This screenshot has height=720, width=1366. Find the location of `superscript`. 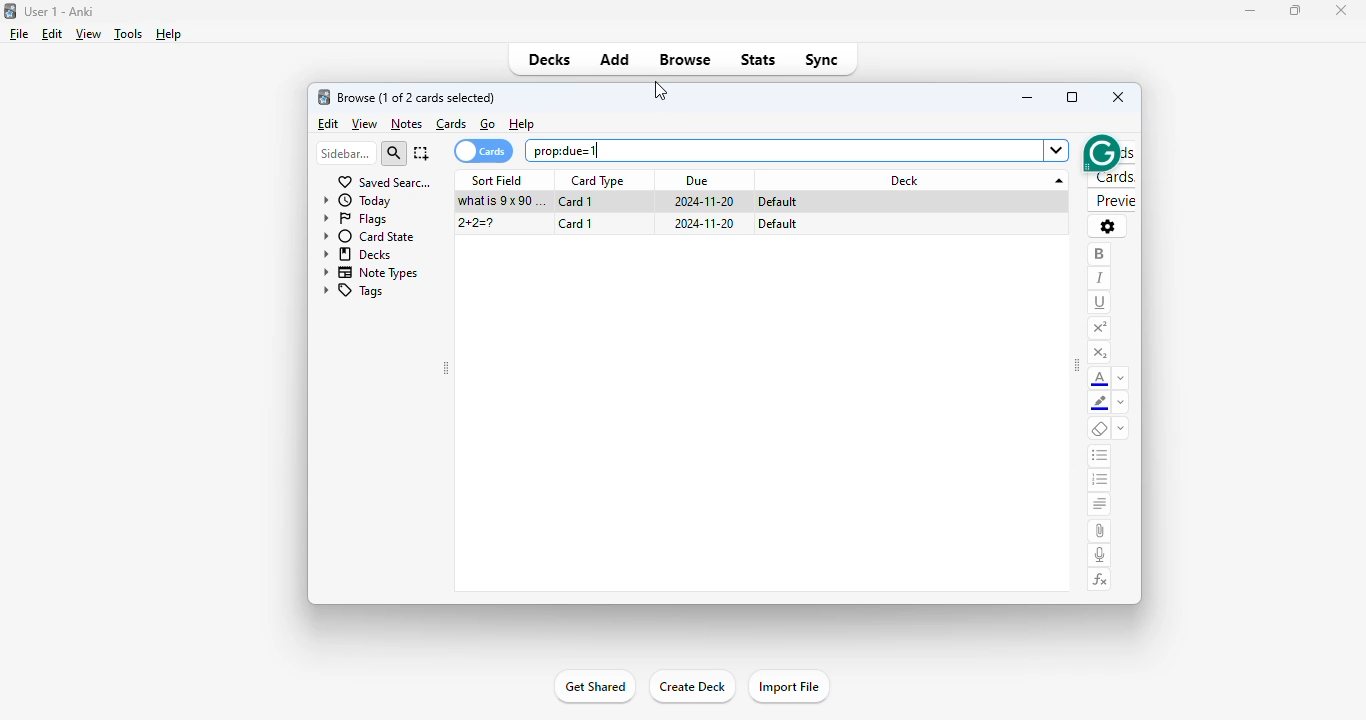

superscript is located at coordinates (1100, 329).